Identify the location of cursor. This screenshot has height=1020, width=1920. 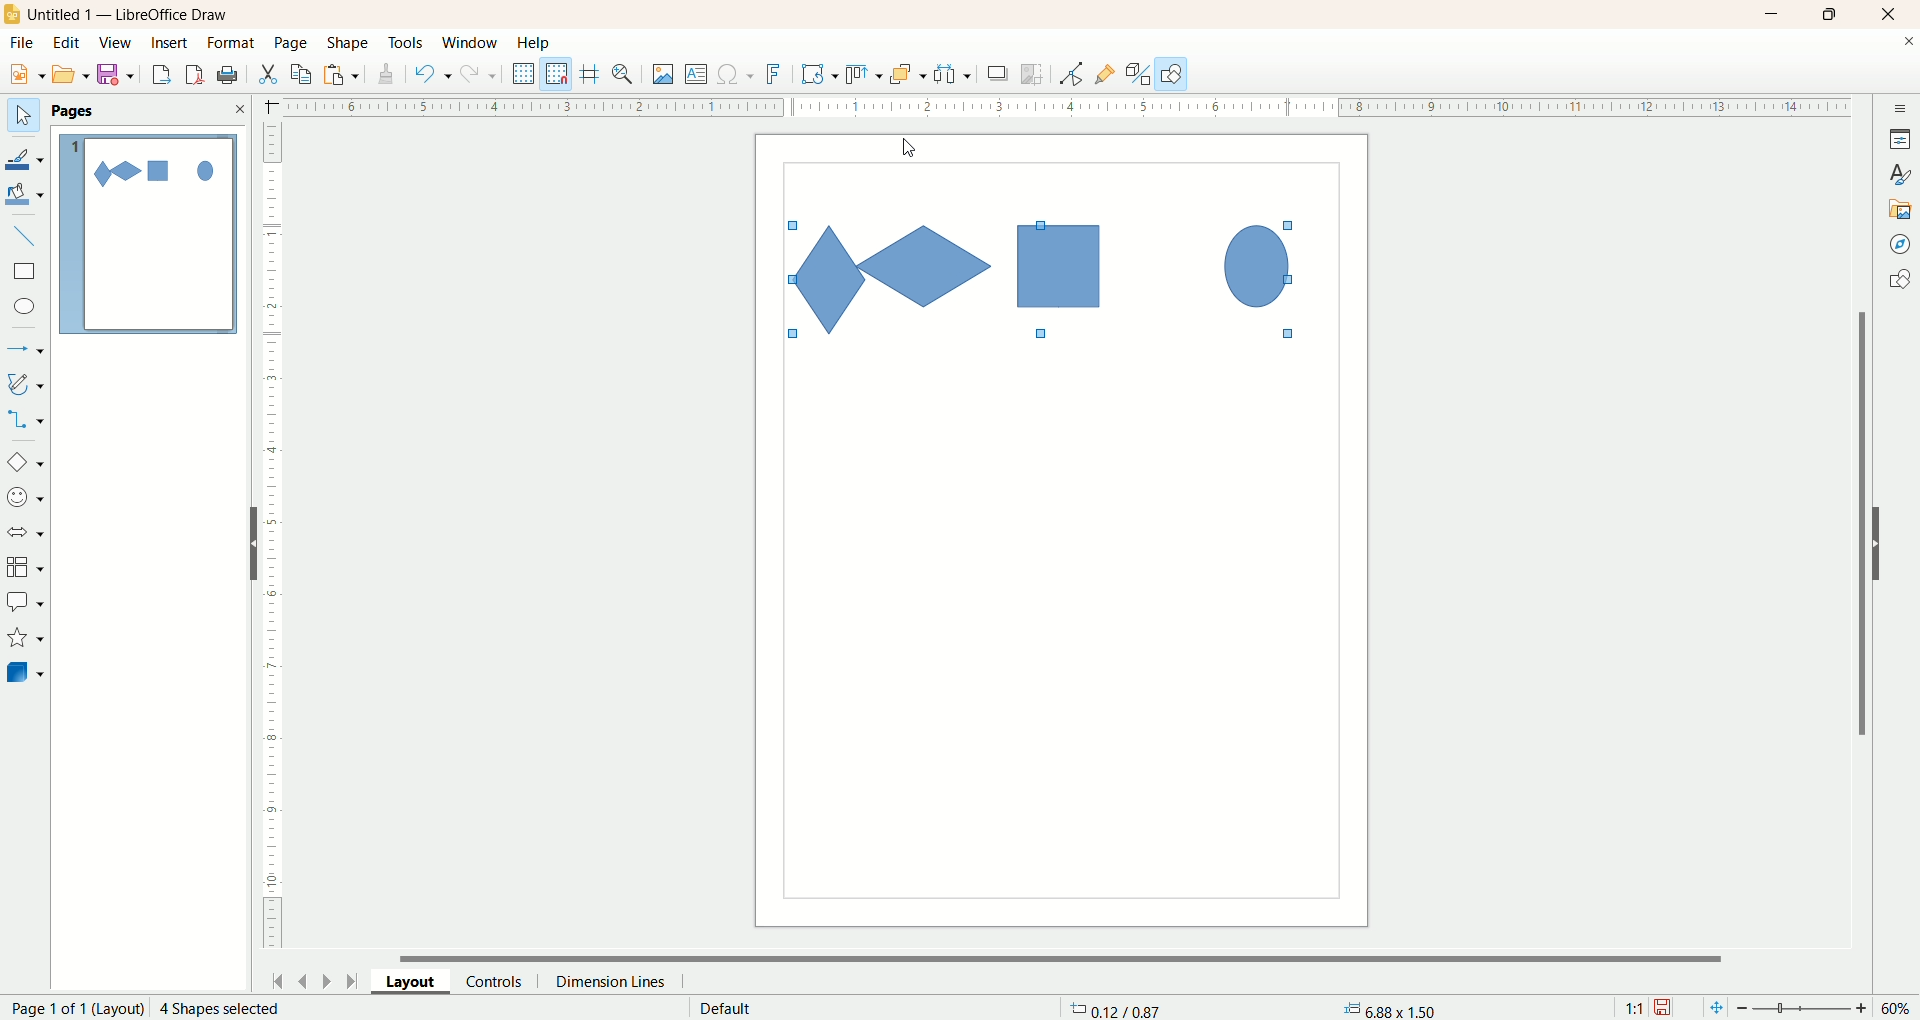
(909, 150).